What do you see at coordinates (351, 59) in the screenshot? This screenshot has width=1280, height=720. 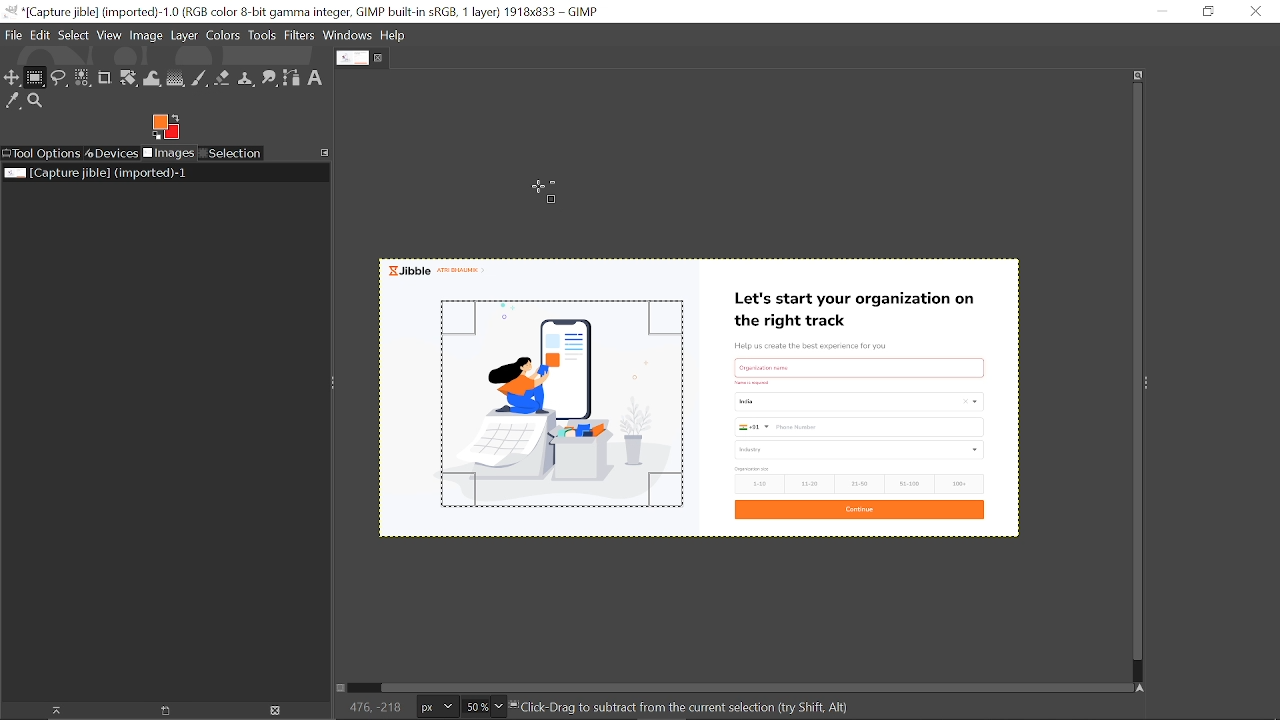 I see `Current tab` at bounding box center [351, 59].